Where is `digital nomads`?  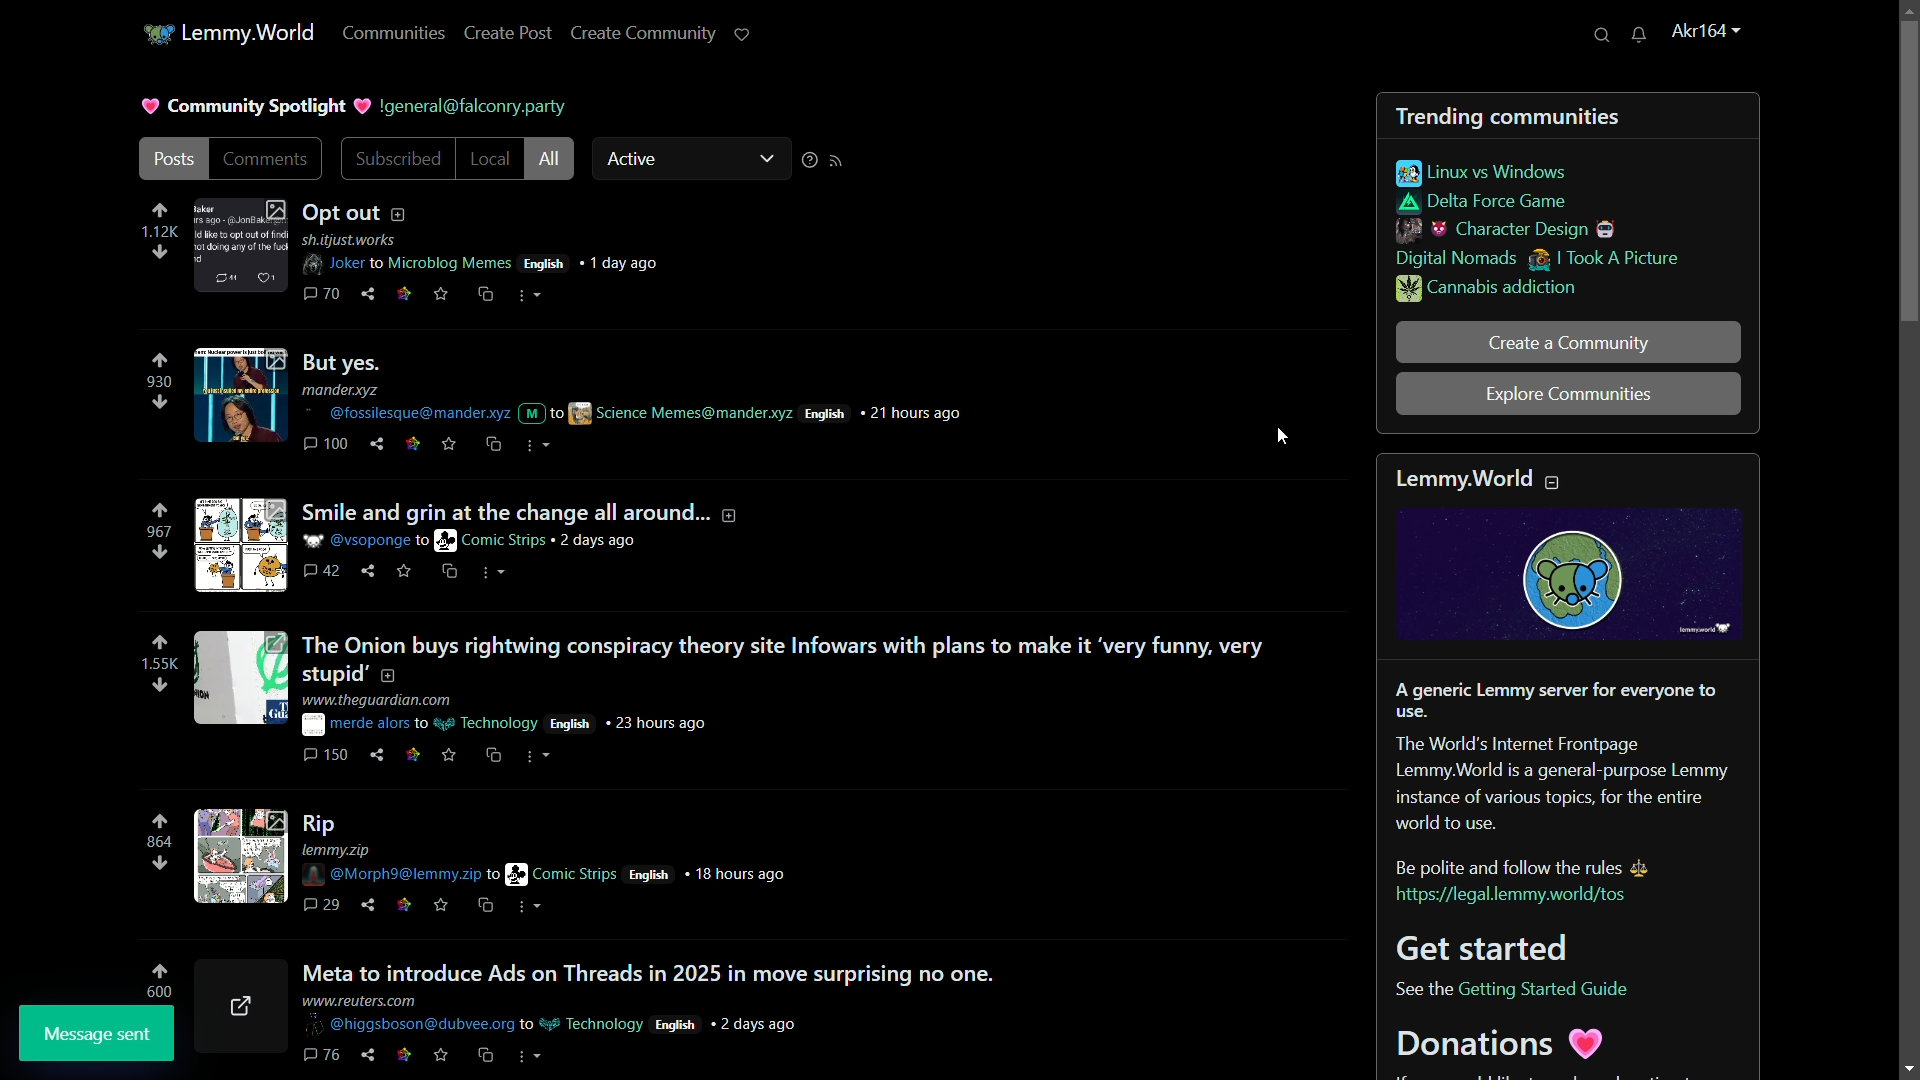 digital nomads is located at coordinates (1457, 258).